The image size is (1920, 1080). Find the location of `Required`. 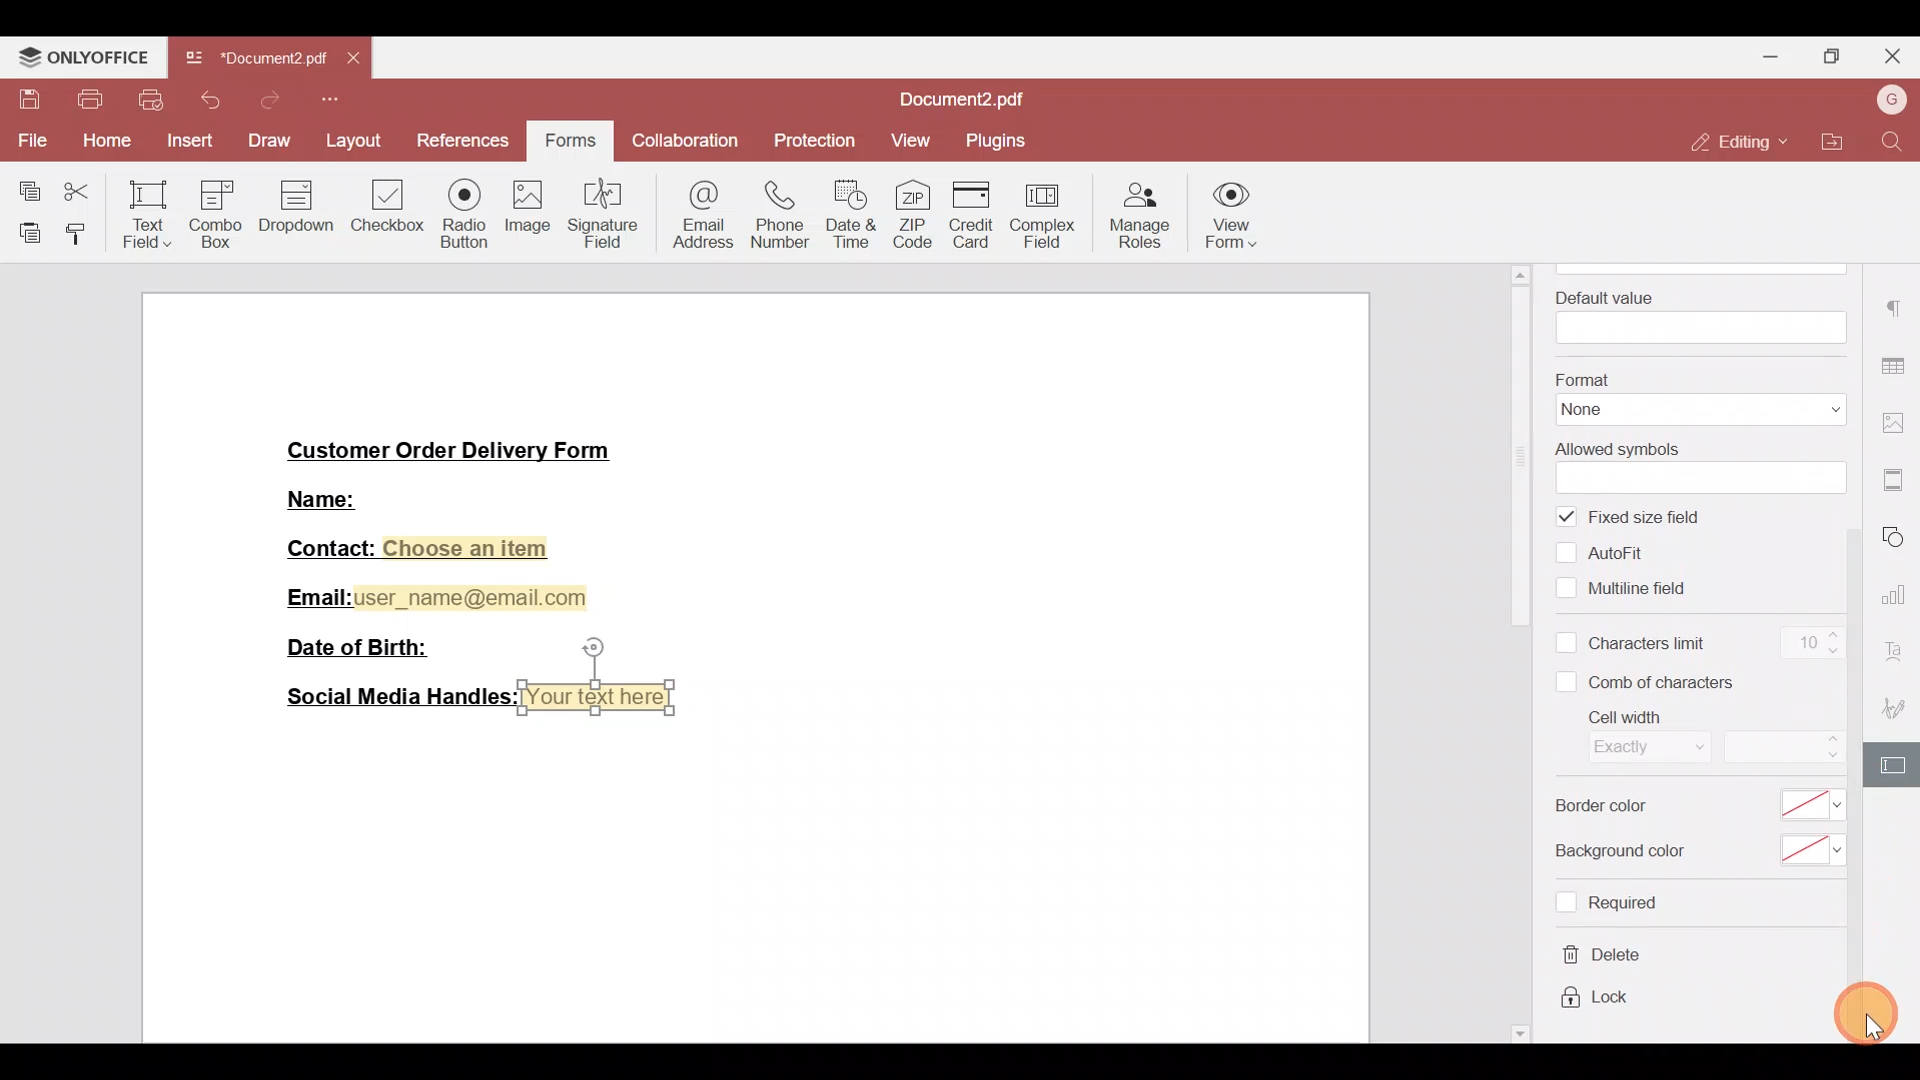

Required is located at coordinates (1612, 904).